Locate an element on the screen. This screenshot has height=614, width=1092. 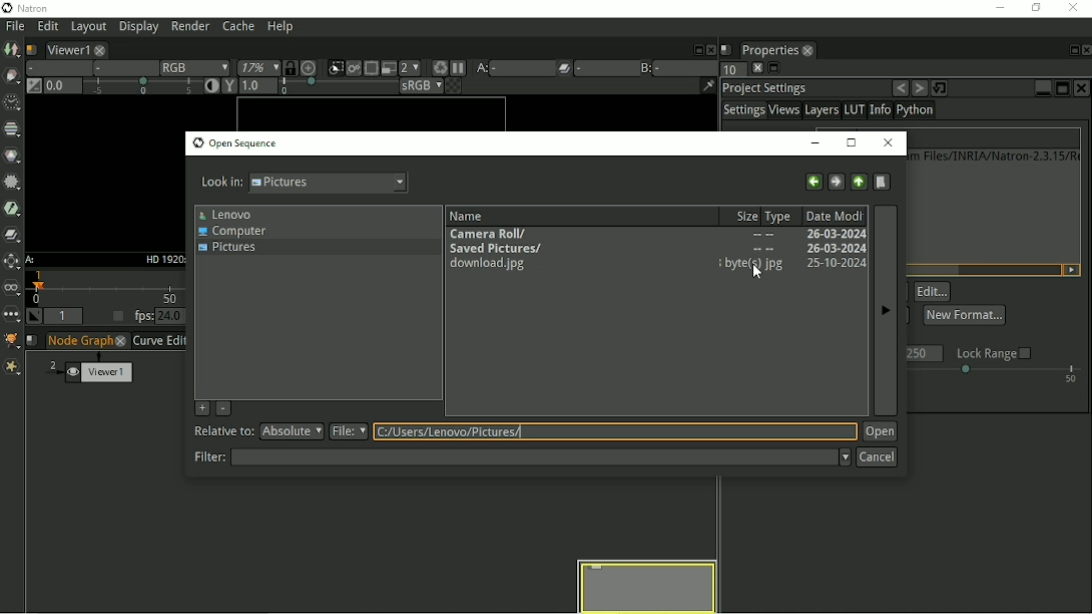
Help is located at coordinates (279, 28).